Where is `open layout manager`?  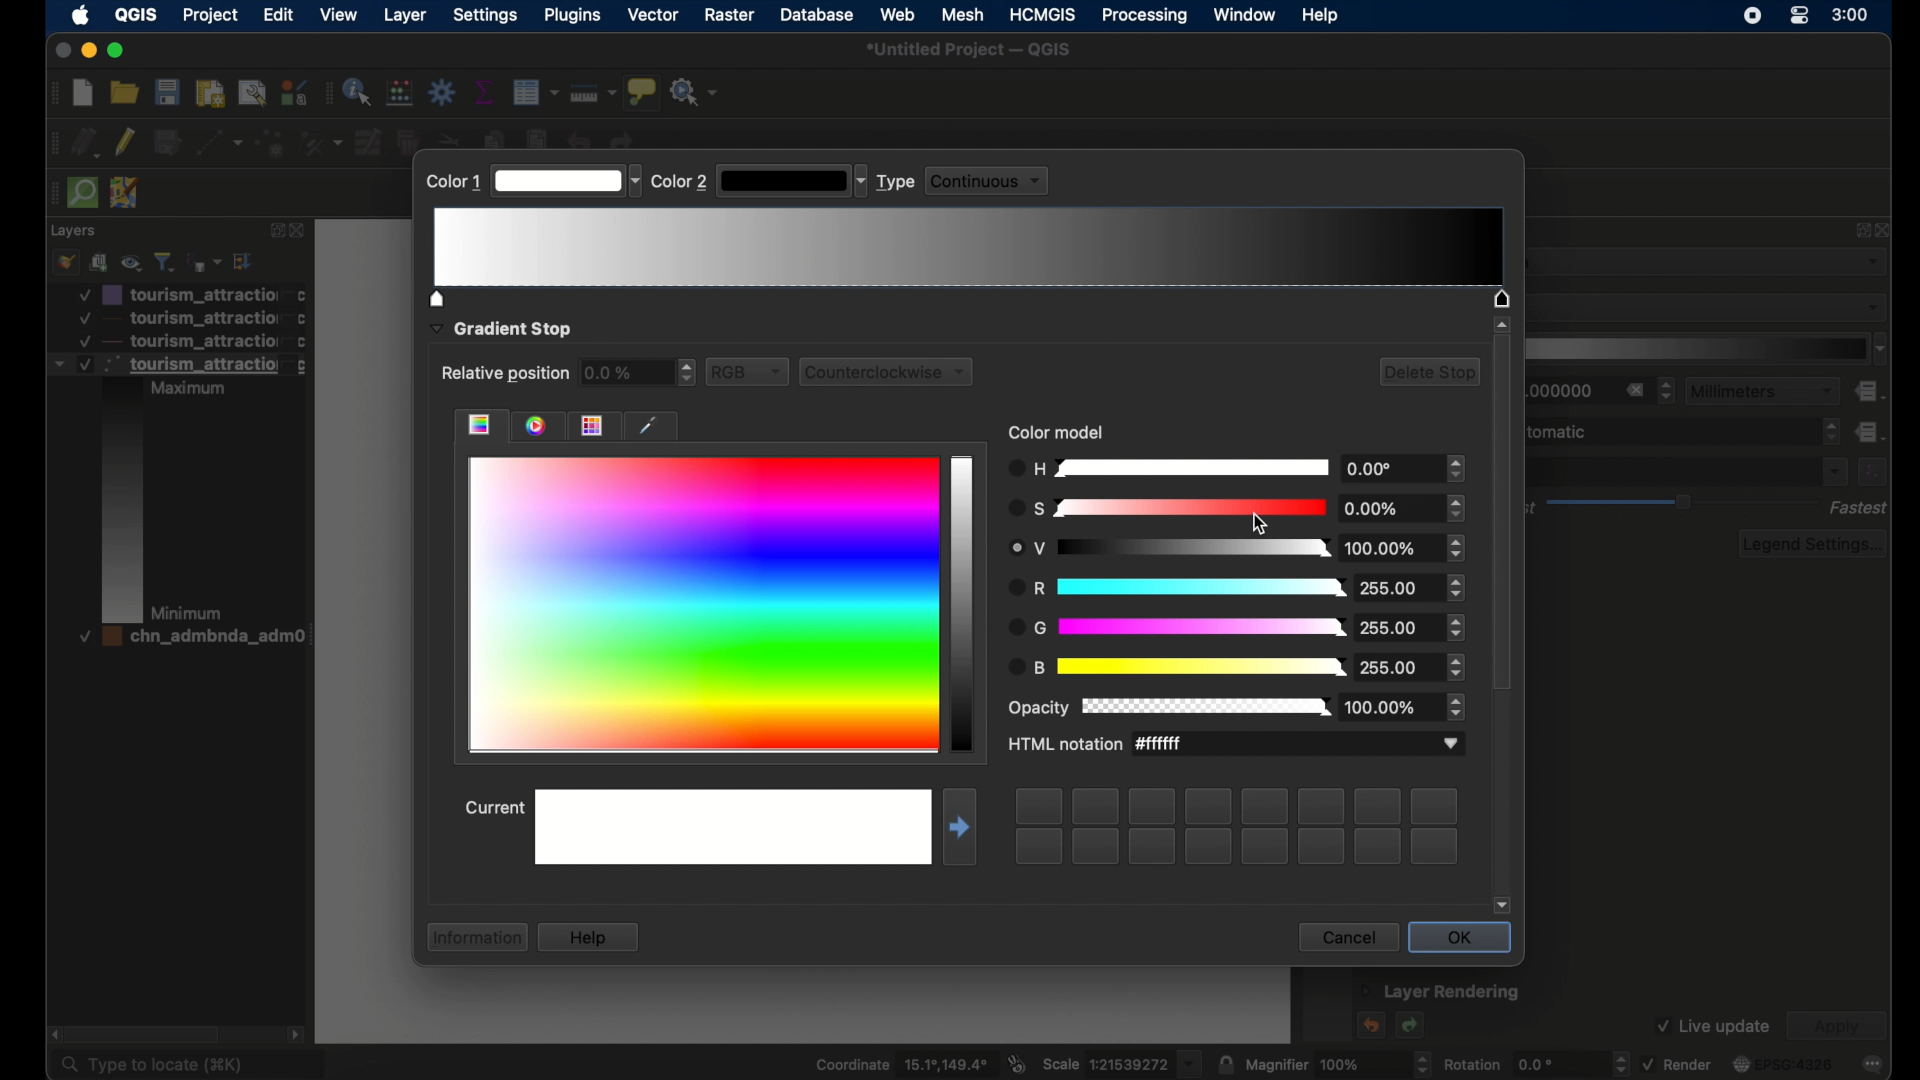
open layout manager is located at coordinates (252, 94).